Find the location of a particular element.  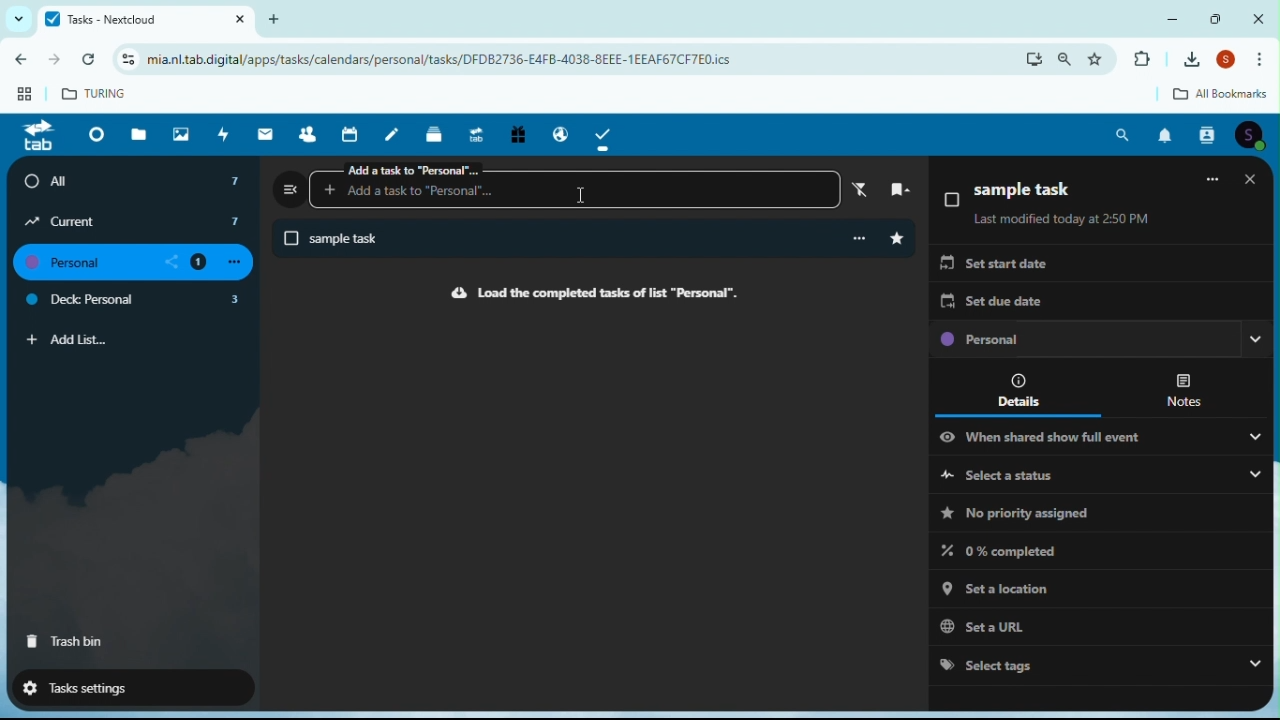

Moor options is located at coordinates (1265, 60).